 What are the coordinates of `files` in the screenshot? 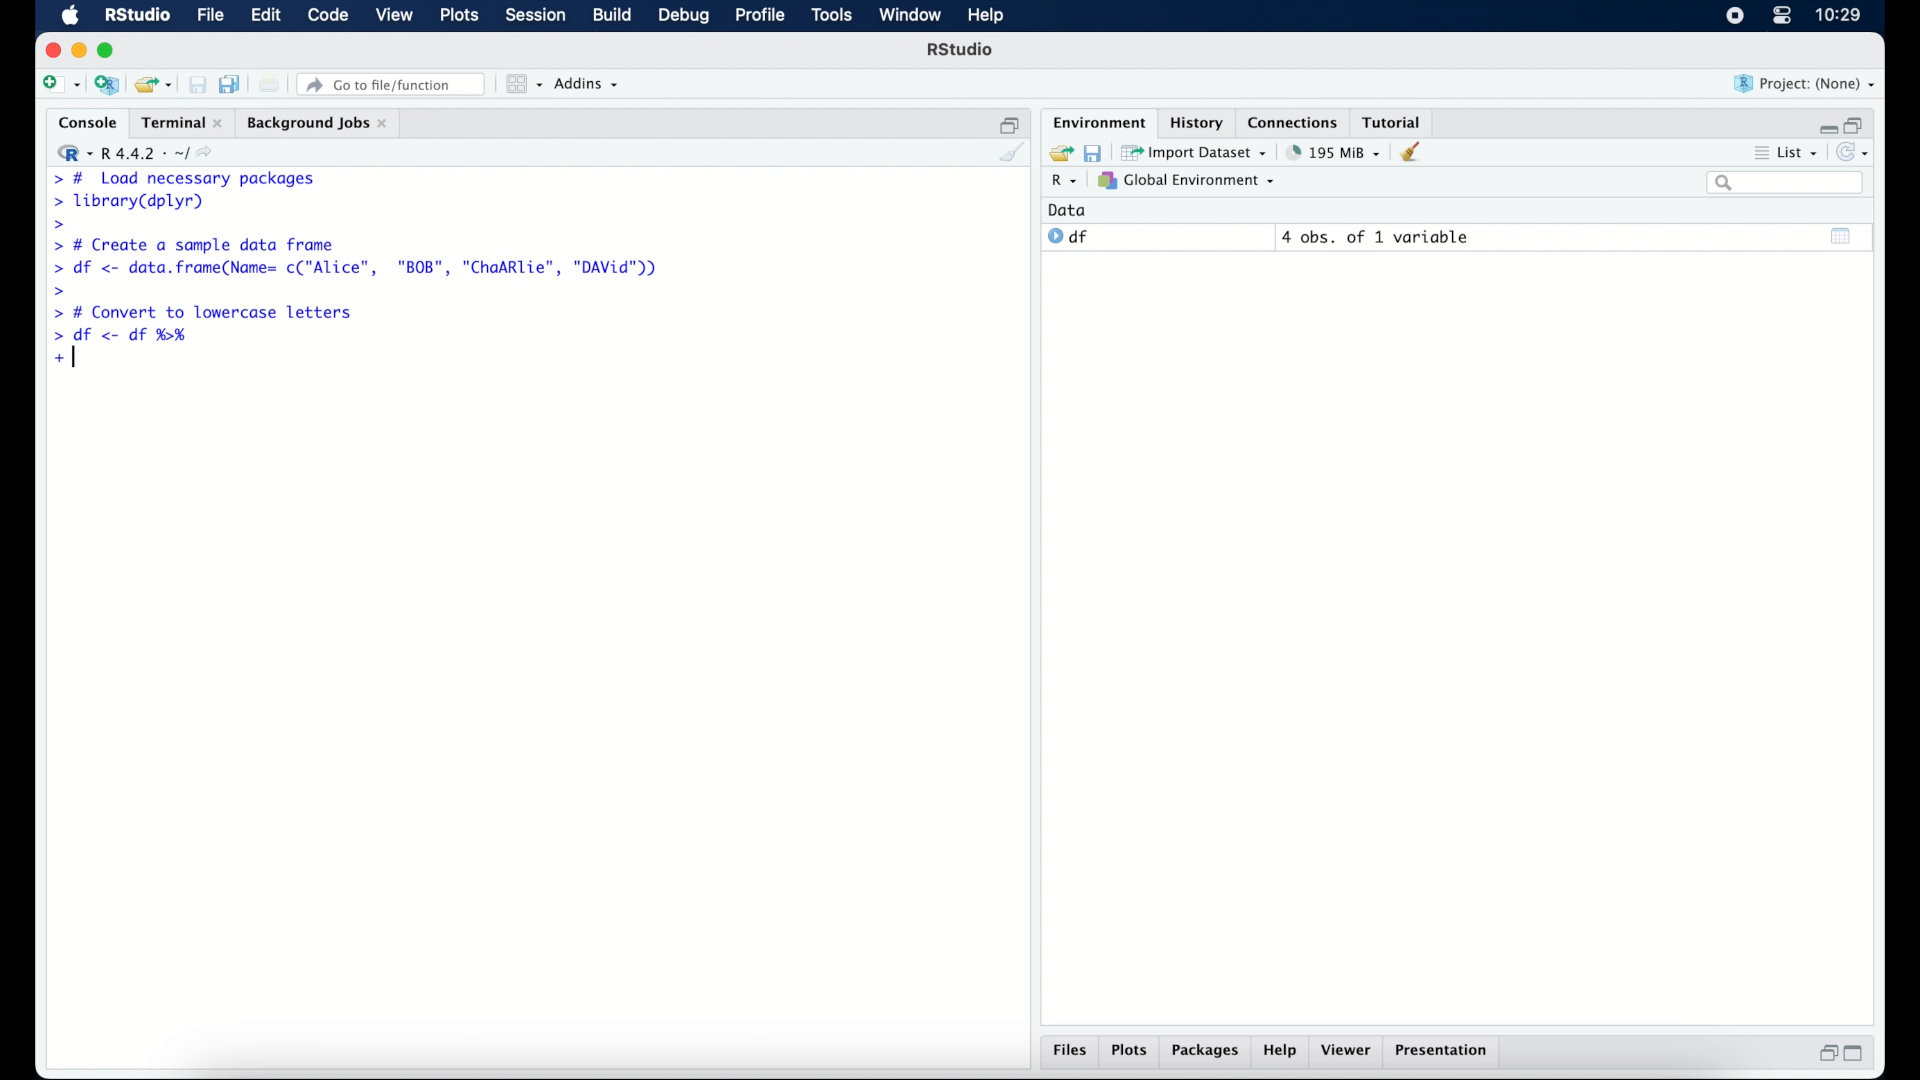 It's located at (1070, 1053).